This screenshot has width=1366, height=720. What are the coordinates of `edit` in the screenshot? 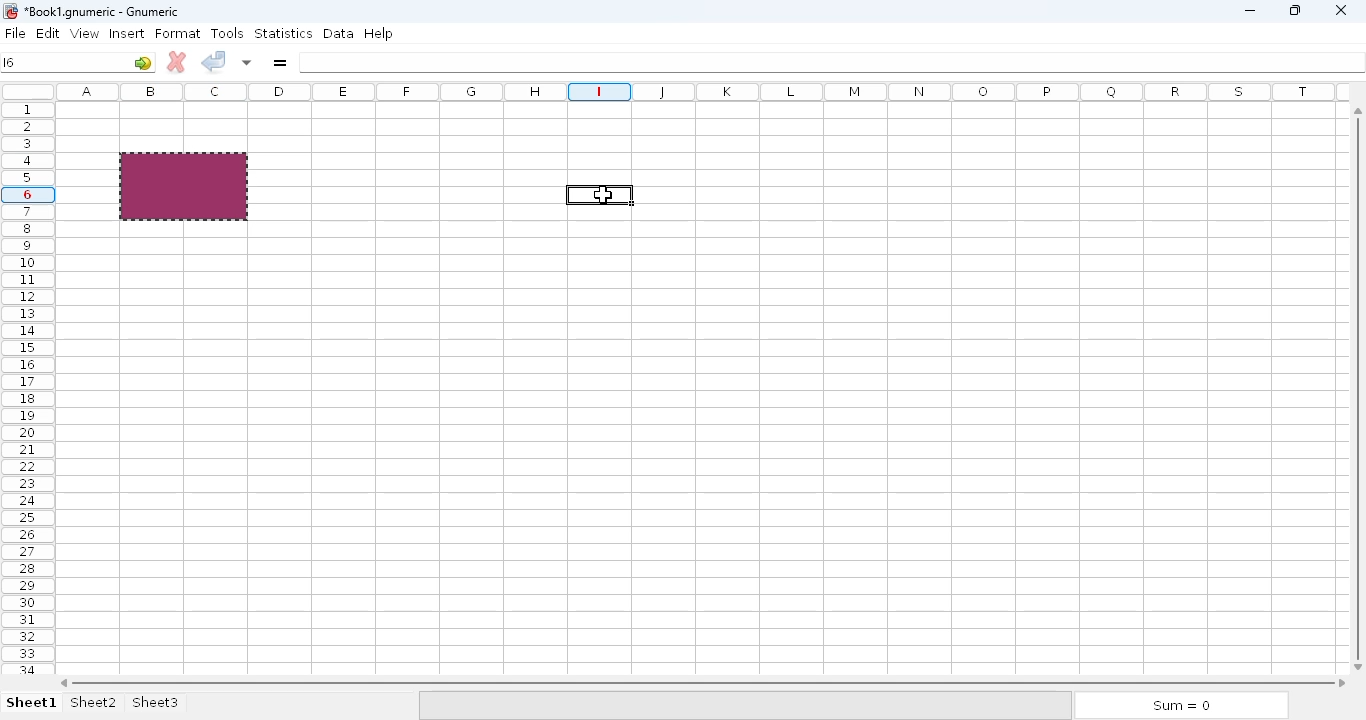 It's located at (49, 32).